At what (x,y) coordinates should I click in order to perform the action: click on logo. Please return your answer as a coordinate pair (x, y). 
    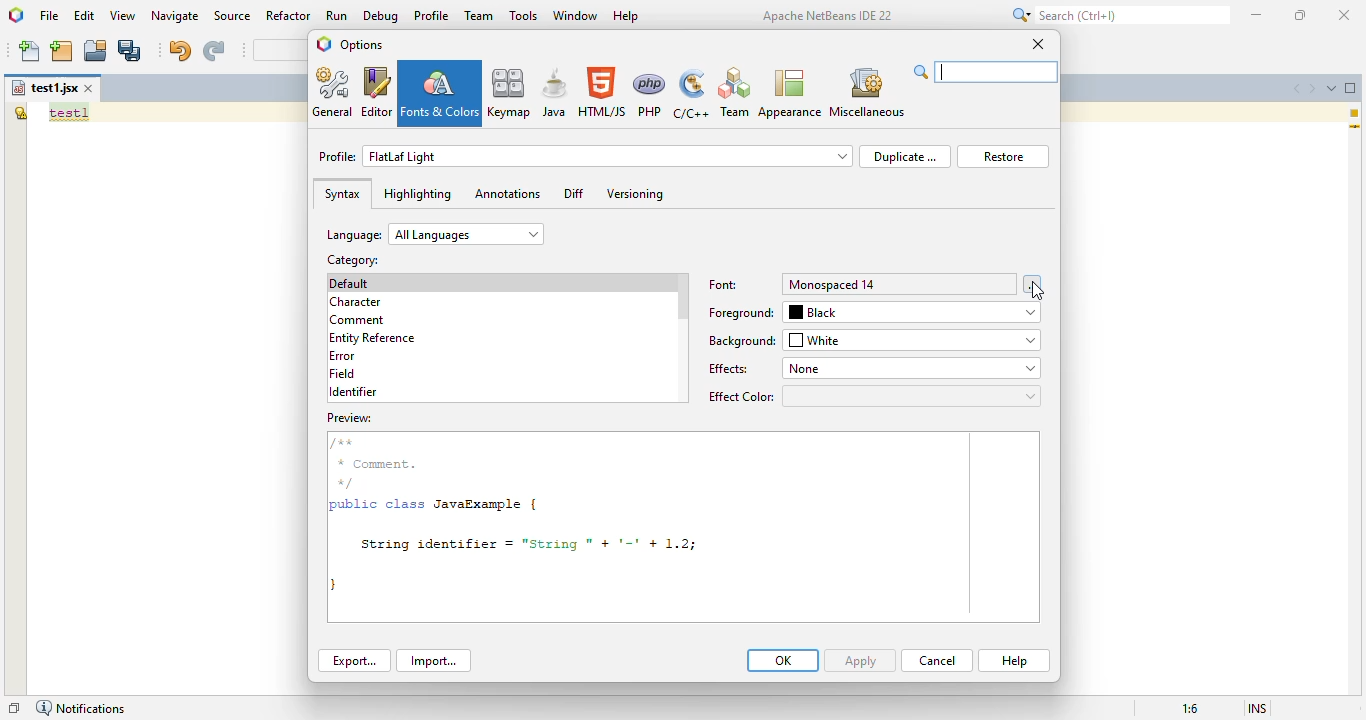
    Looking at the image, I should click on (324, 43).